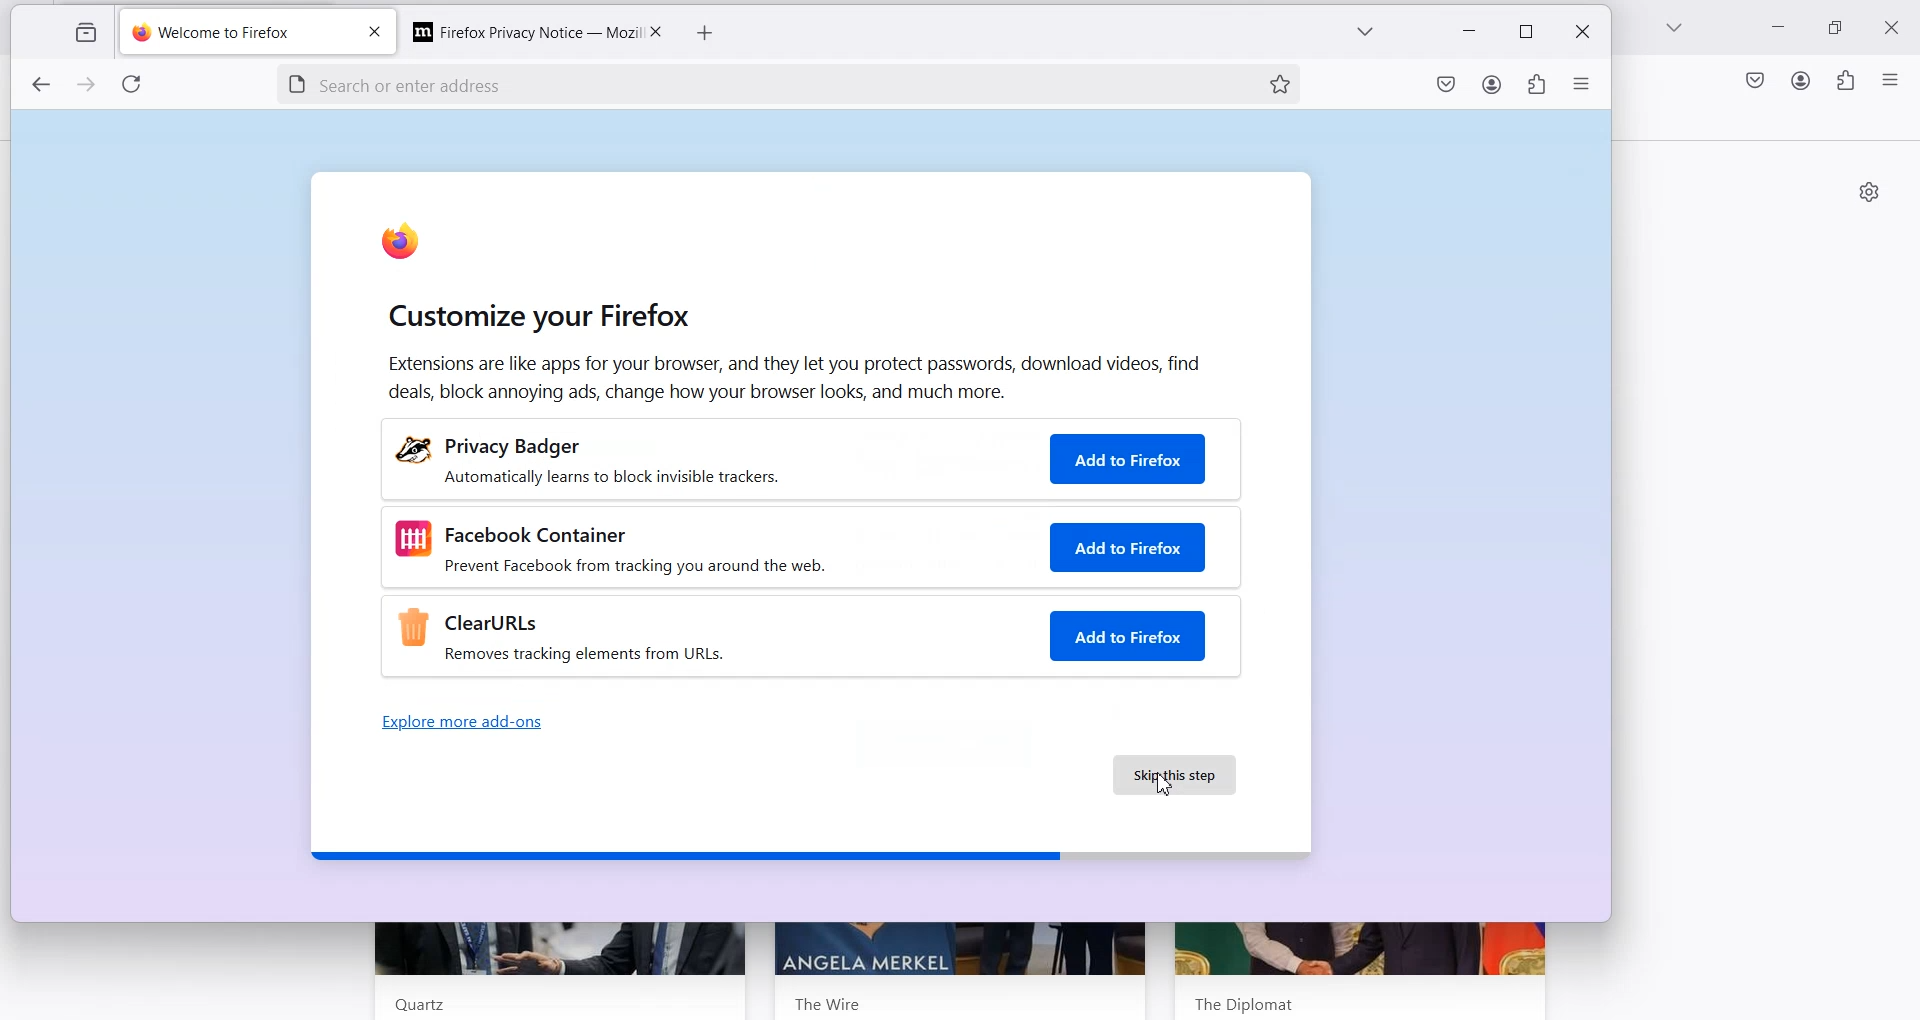  Describe the element at coordinates (412, 1004) in the screenshot. I see `Quartz` at that location.